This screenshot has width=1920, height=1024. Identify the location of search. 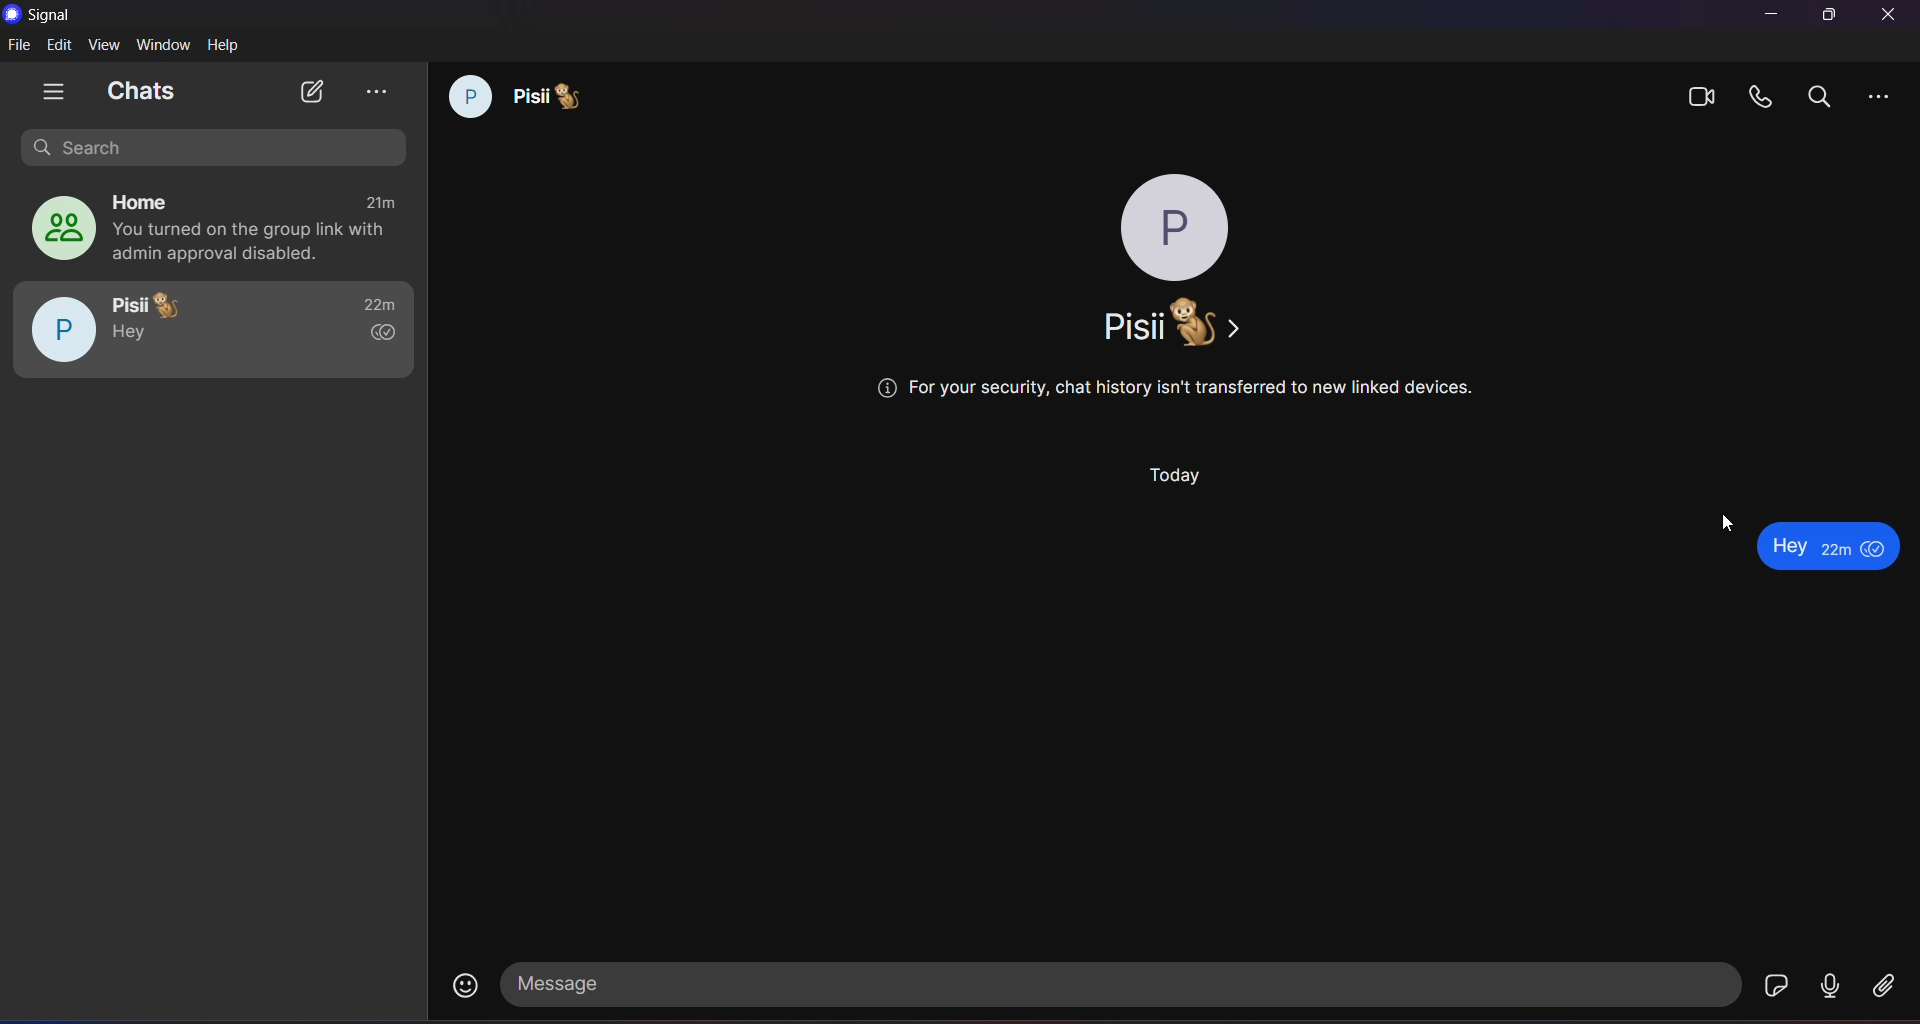
(1824, 95).